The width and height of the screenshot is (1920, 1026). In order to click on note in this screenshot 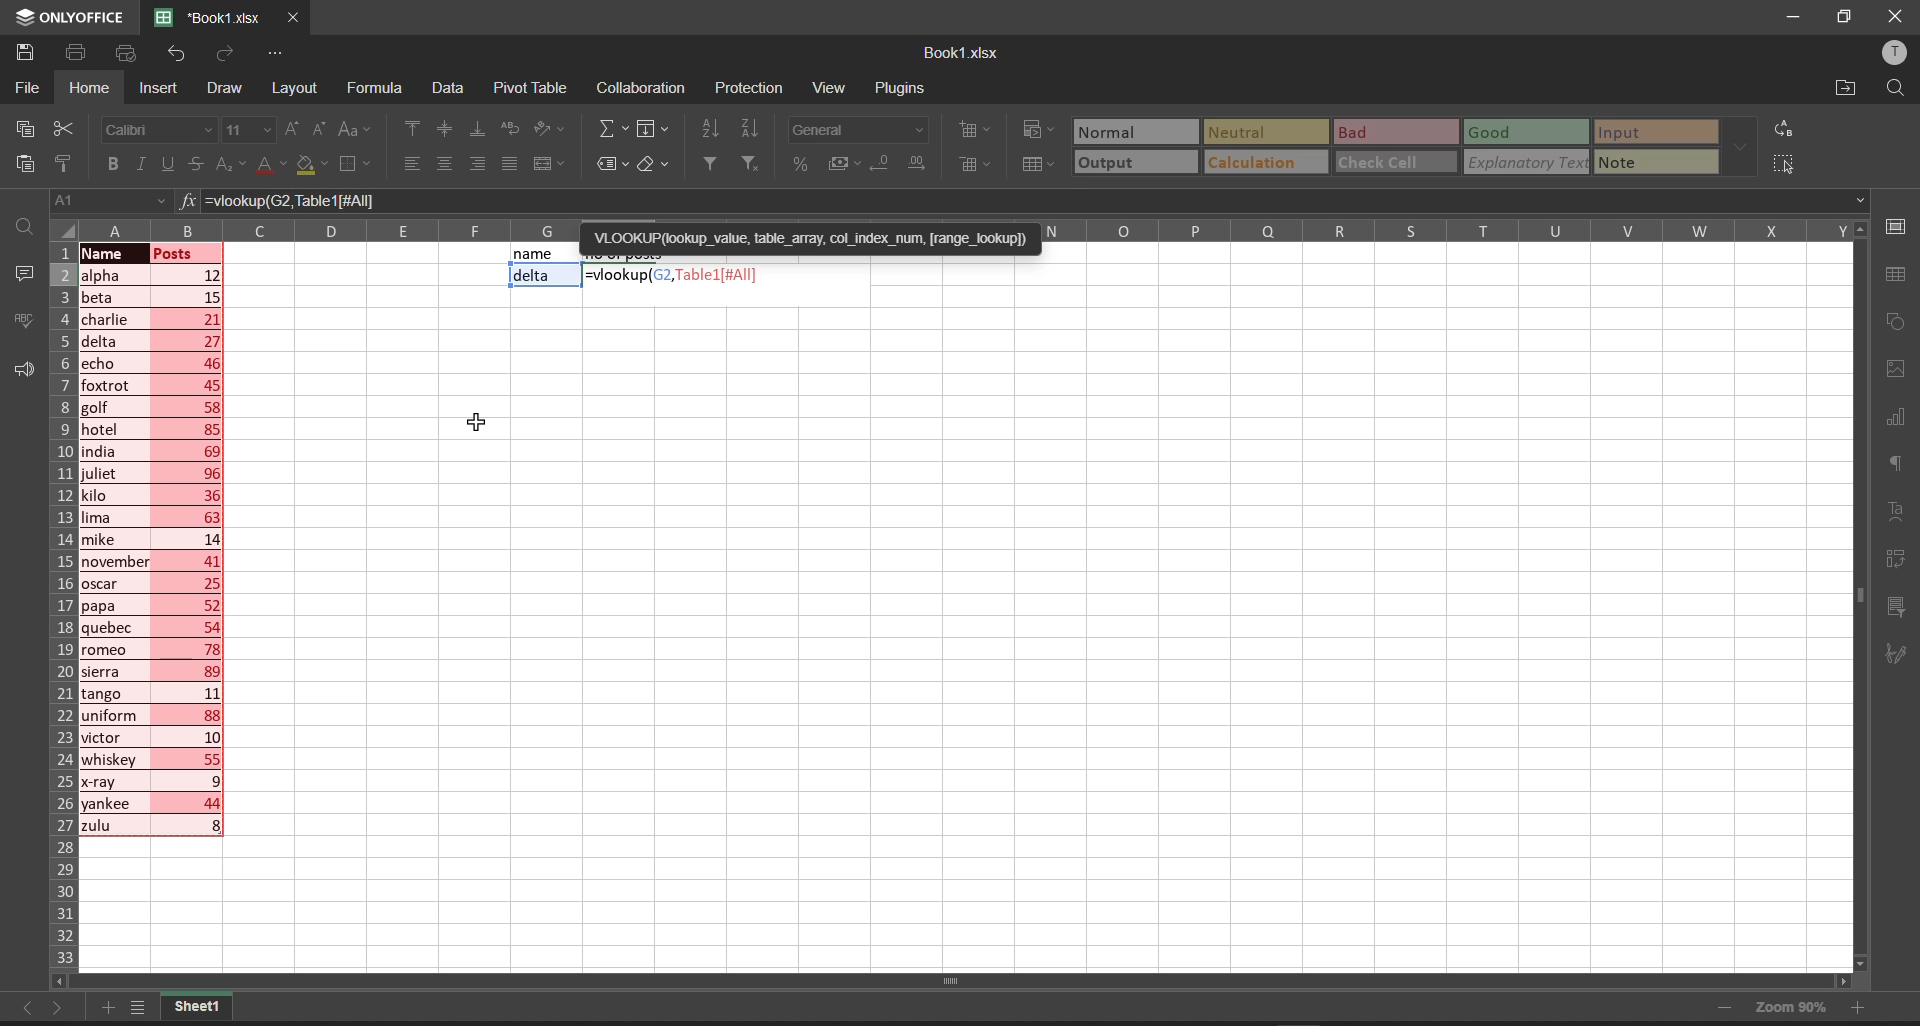, I will do `click(1632, 160)`.